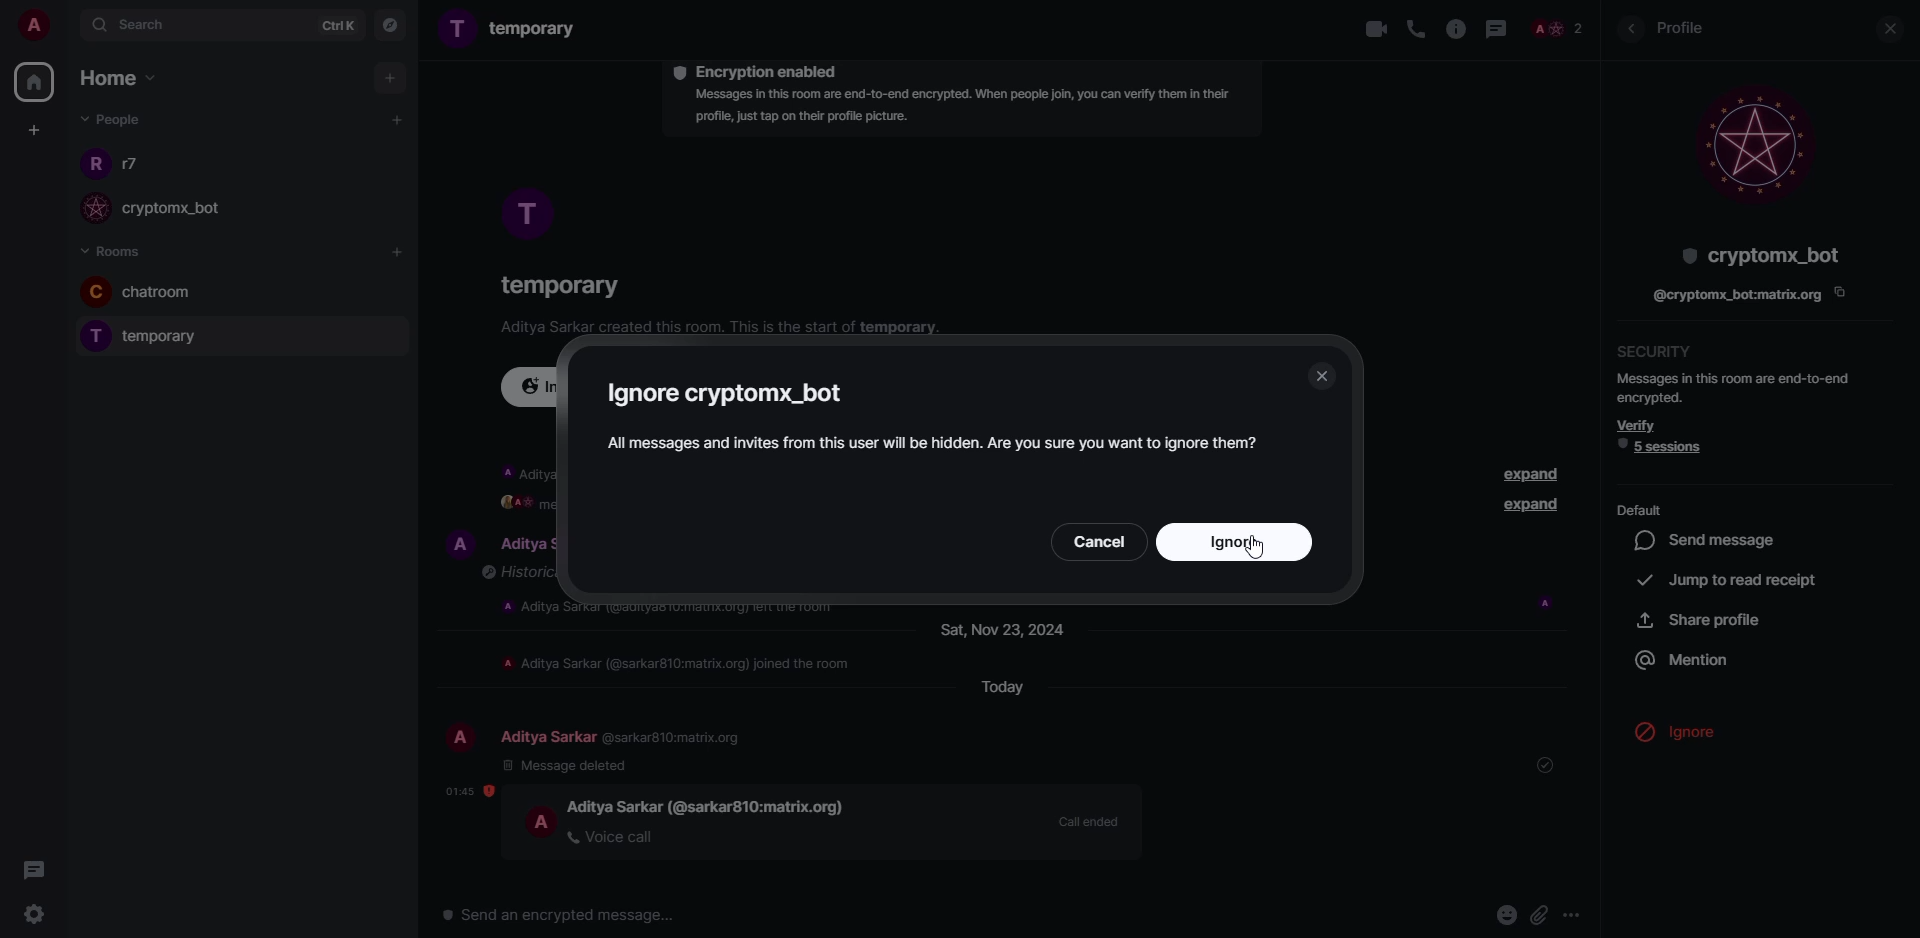  Describe the element at coordinates (526, 545) in the screenshot. I see `people` at that location.